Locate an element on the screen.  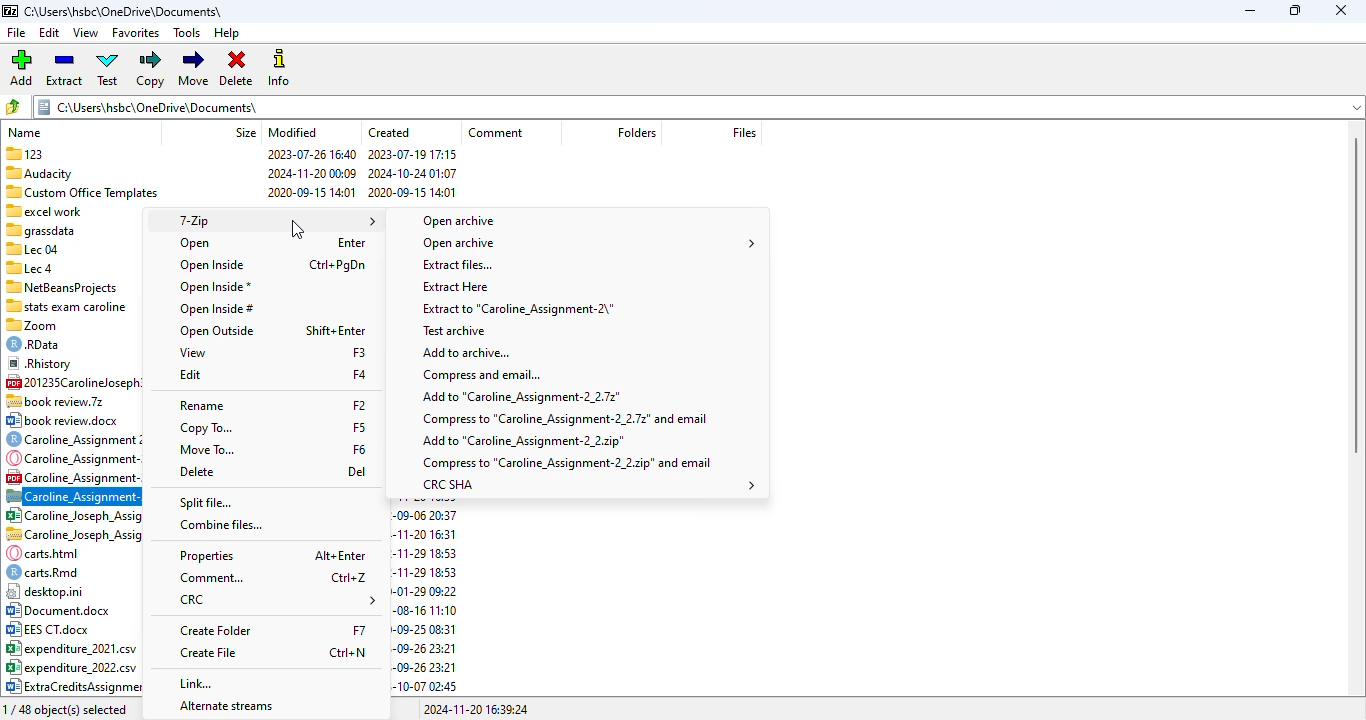
rename is located at coordinates (201, 406).